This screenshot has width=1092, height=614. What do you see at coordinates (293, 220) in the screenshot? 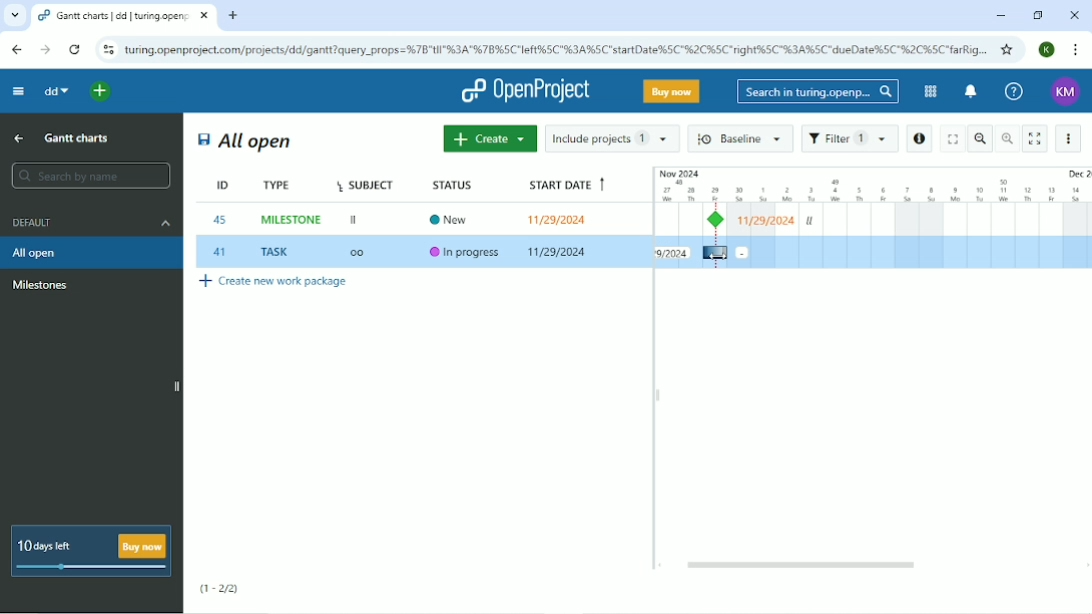
I see `MILESTONE` at bounding box center [293, 220].